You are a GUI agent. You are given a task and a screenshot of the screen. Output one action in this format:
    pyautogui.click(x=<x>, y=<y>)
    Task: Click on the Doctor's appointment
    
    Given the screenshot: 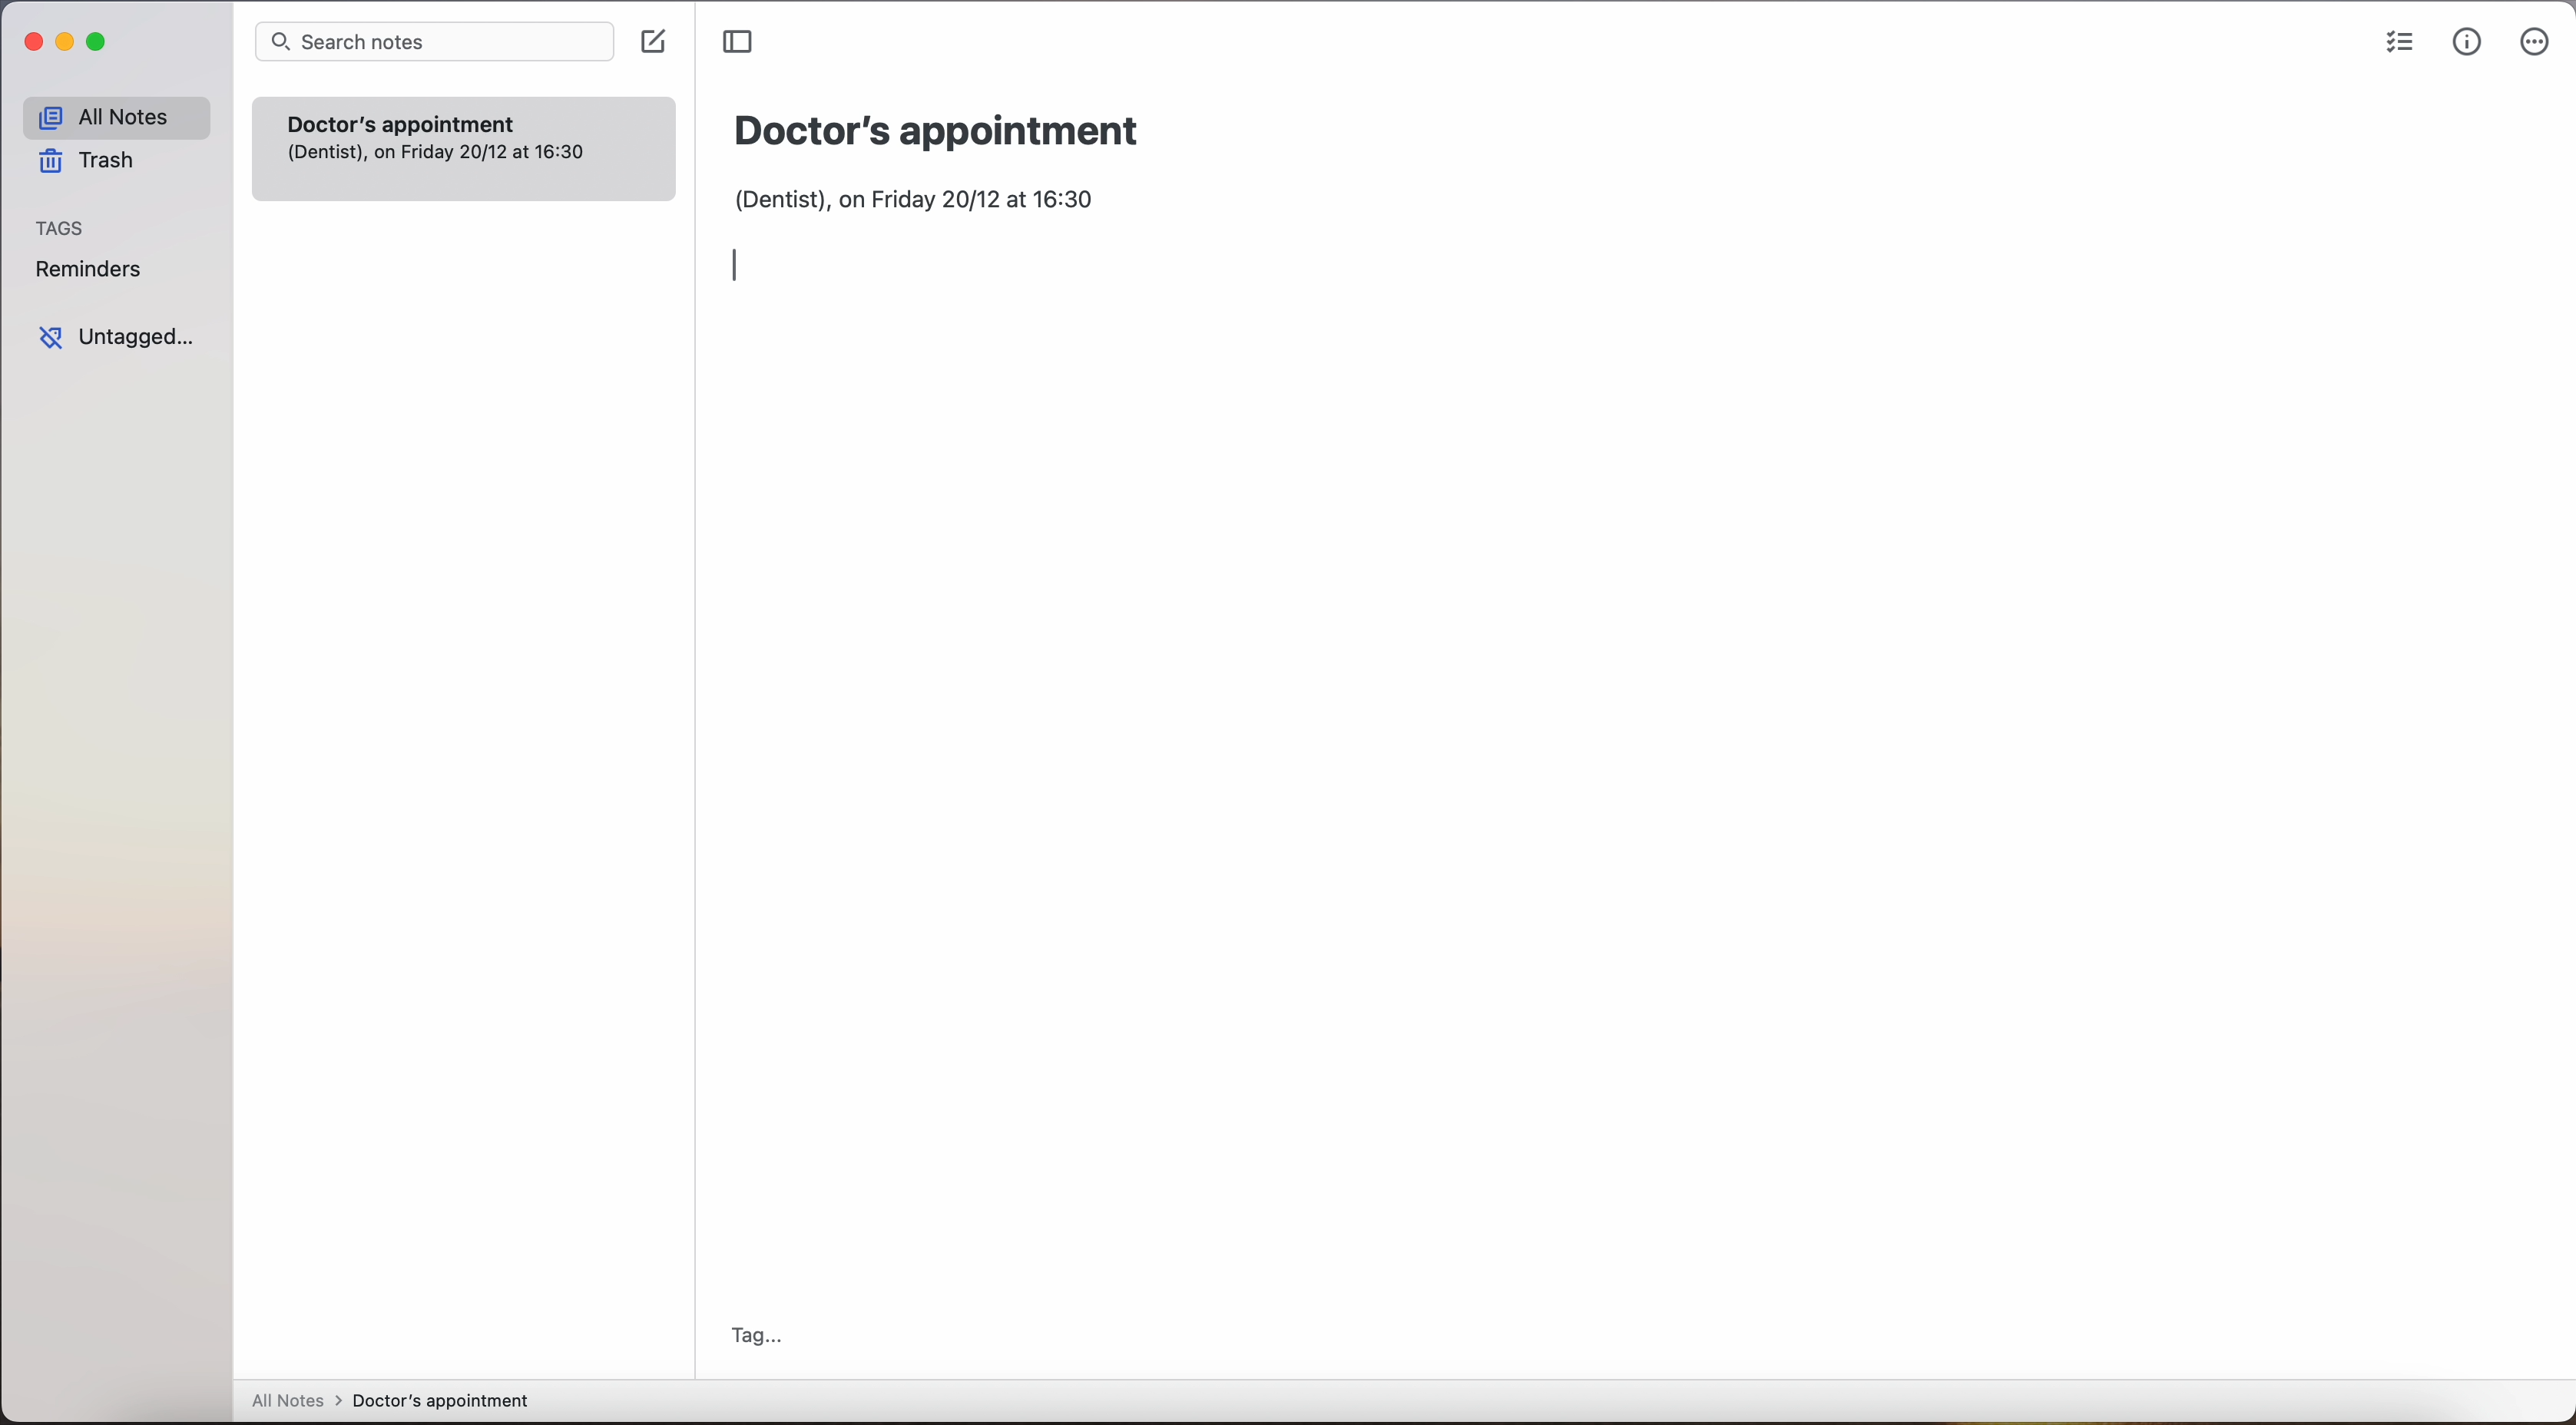 What is the action you would take?
    pyautogui.click(x=463, y=148)
    